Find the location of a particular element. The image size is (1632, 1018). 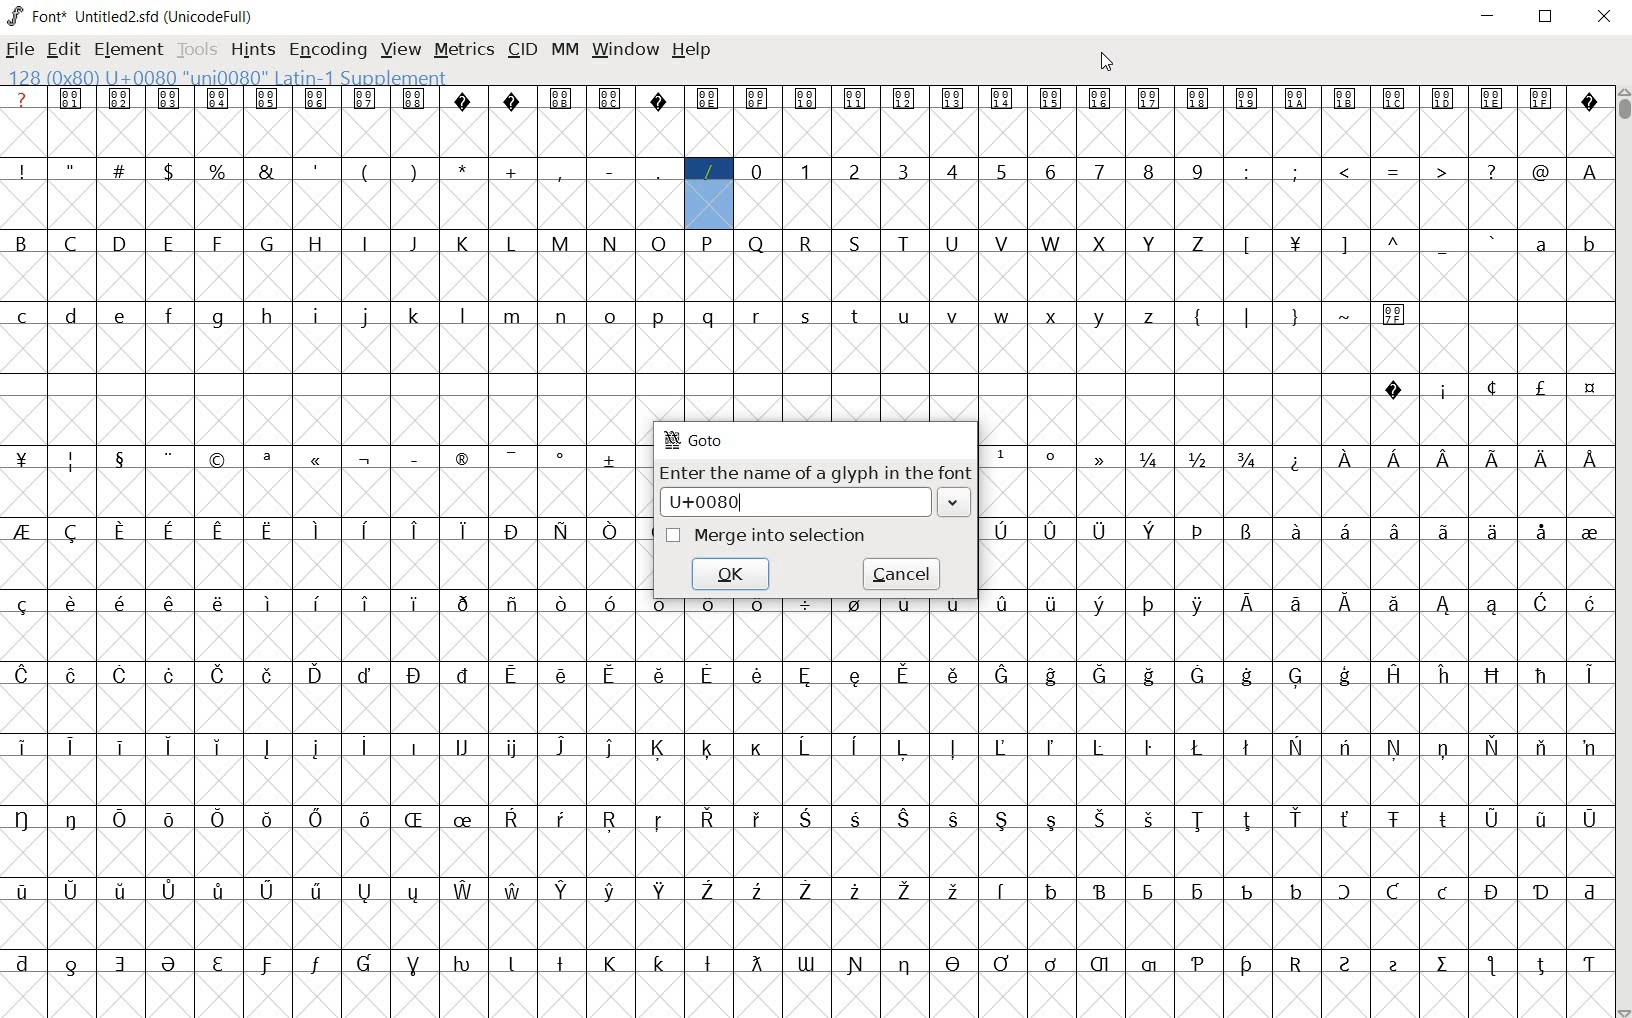

glyph is located at coordinates (22, 891).